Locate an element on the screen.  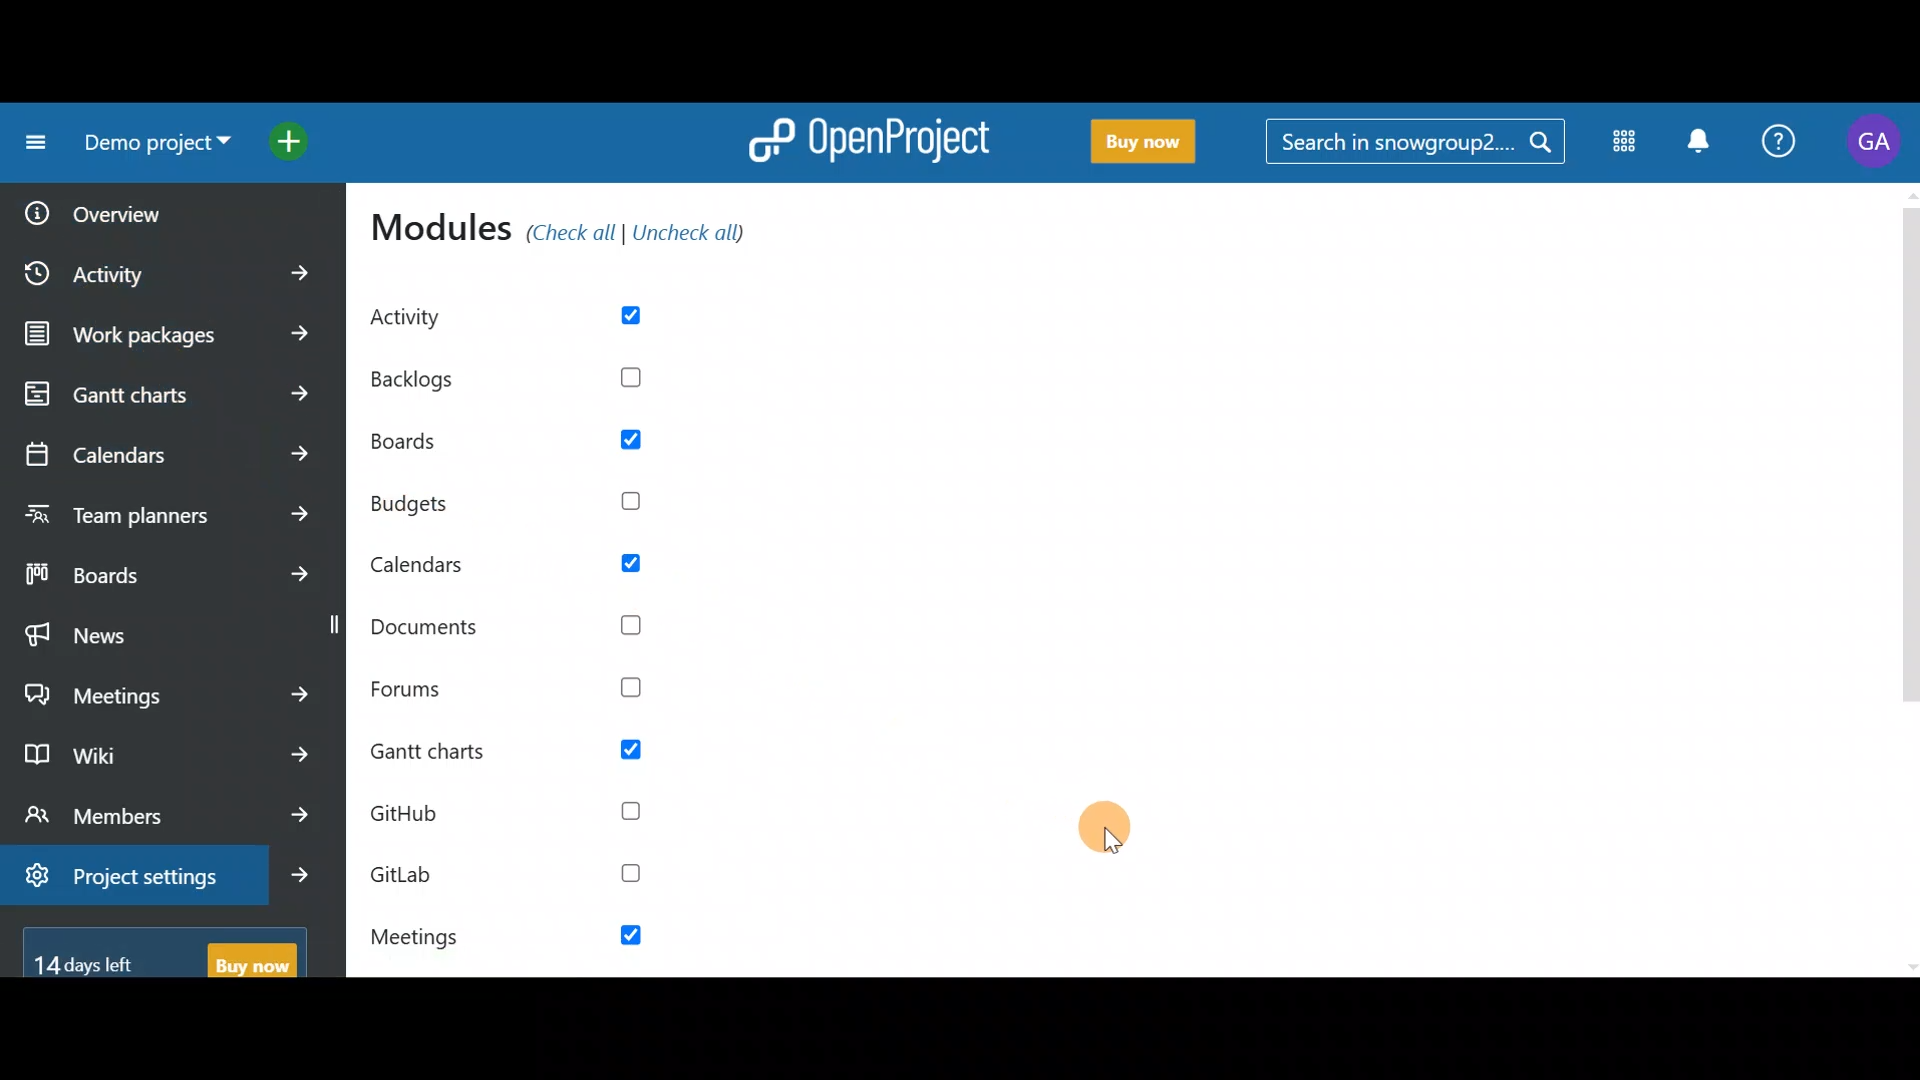
Budgets is located at coordinates (514, 507).